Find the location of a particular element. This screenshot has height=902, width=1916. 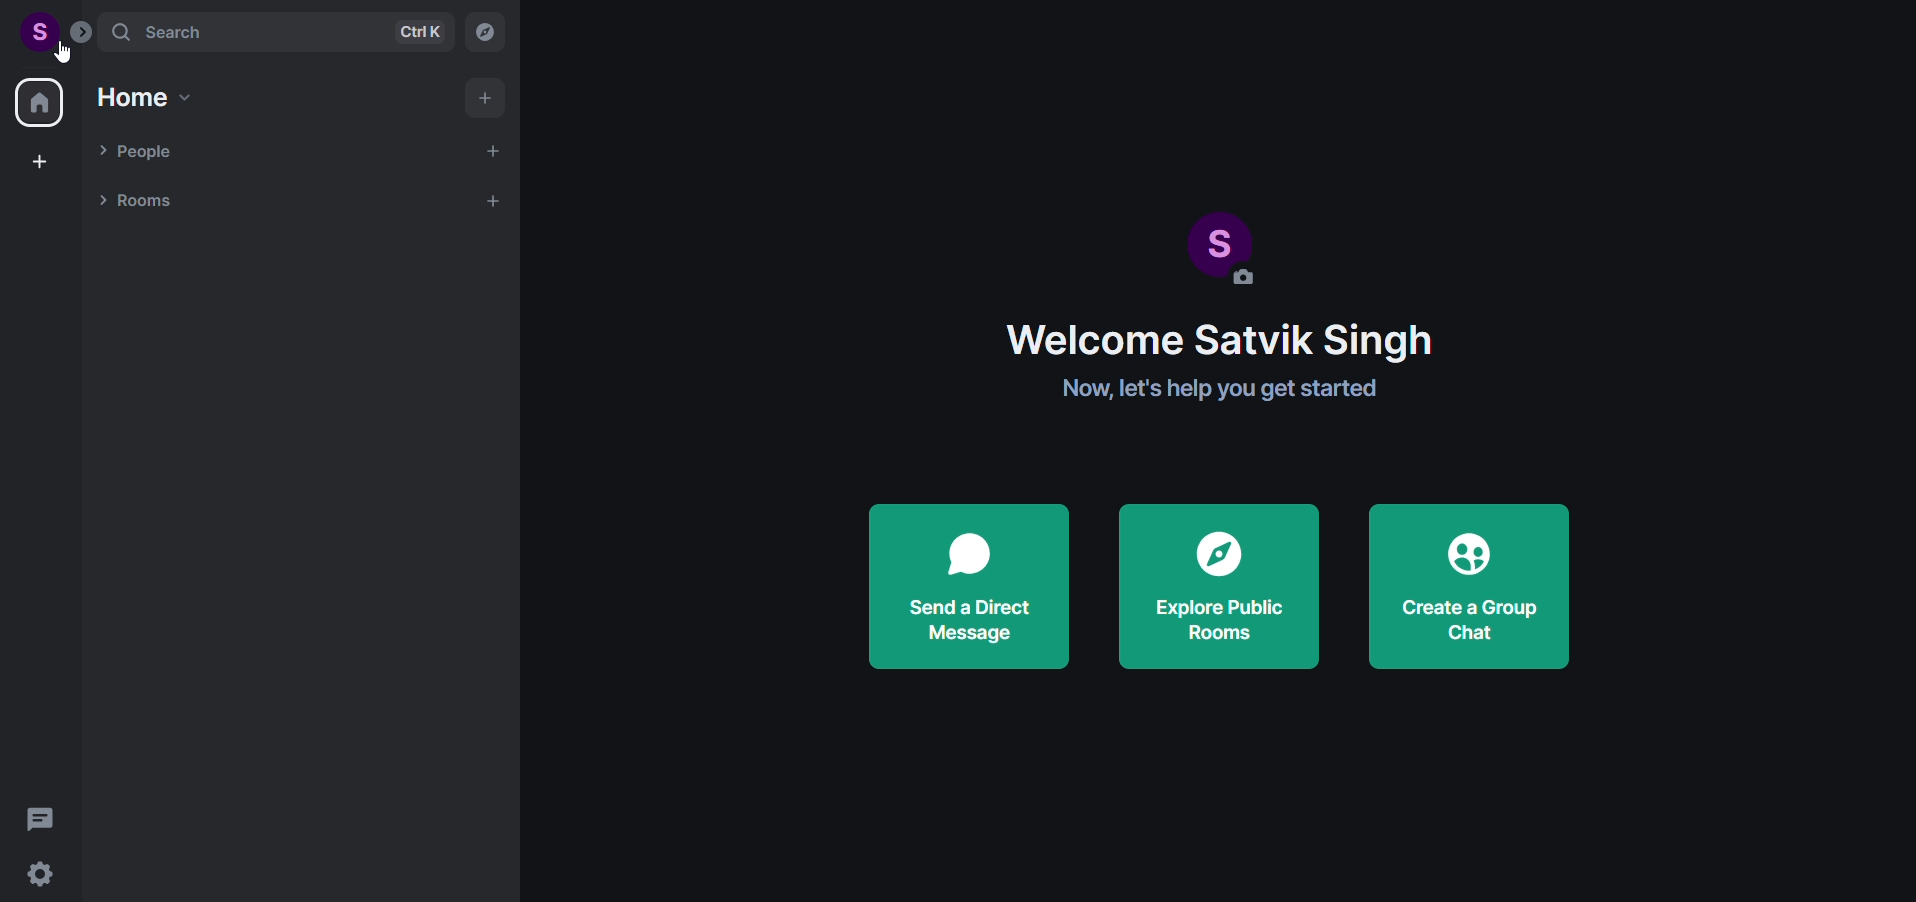

Welcome Satvik Singh
Now, let's help you get started is located at coordinates (1265, 379).